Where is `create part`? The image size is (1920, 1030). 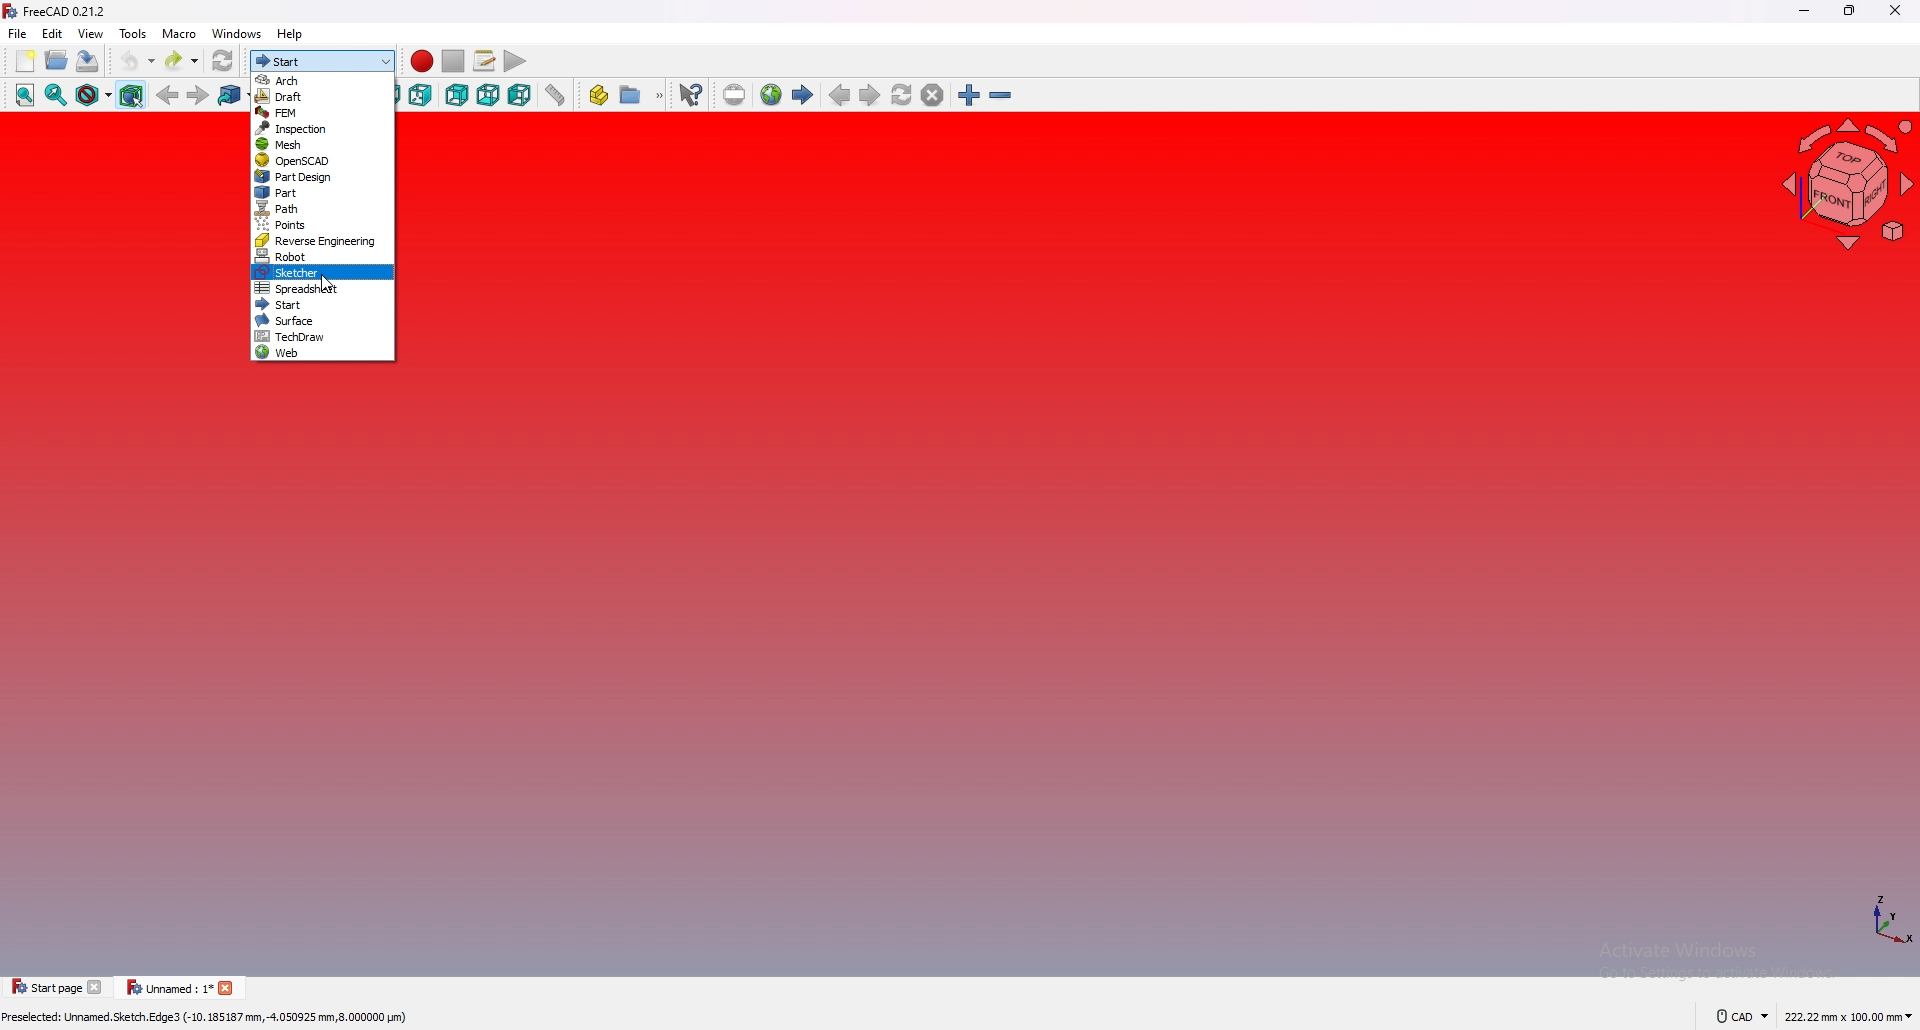
create part is located at coordinates (600, 96).